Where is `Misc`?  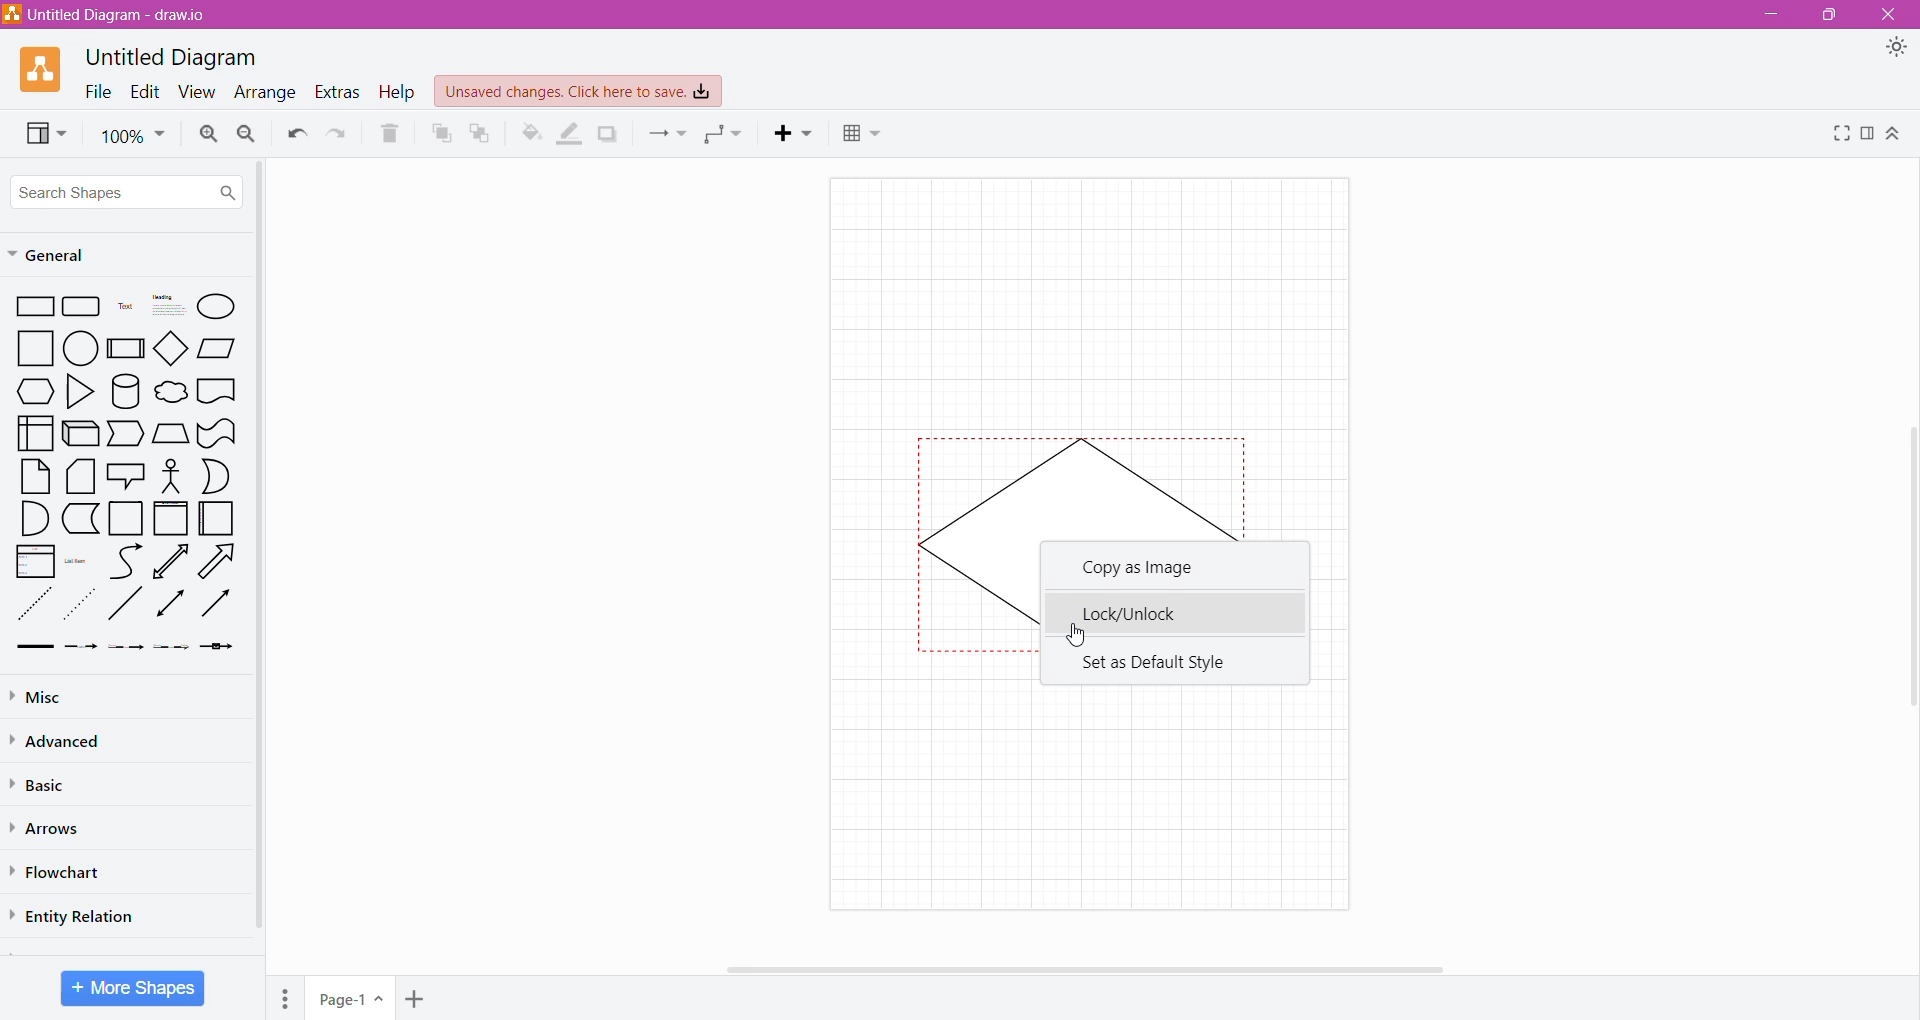 Misc is located at coordinates (40, 697).